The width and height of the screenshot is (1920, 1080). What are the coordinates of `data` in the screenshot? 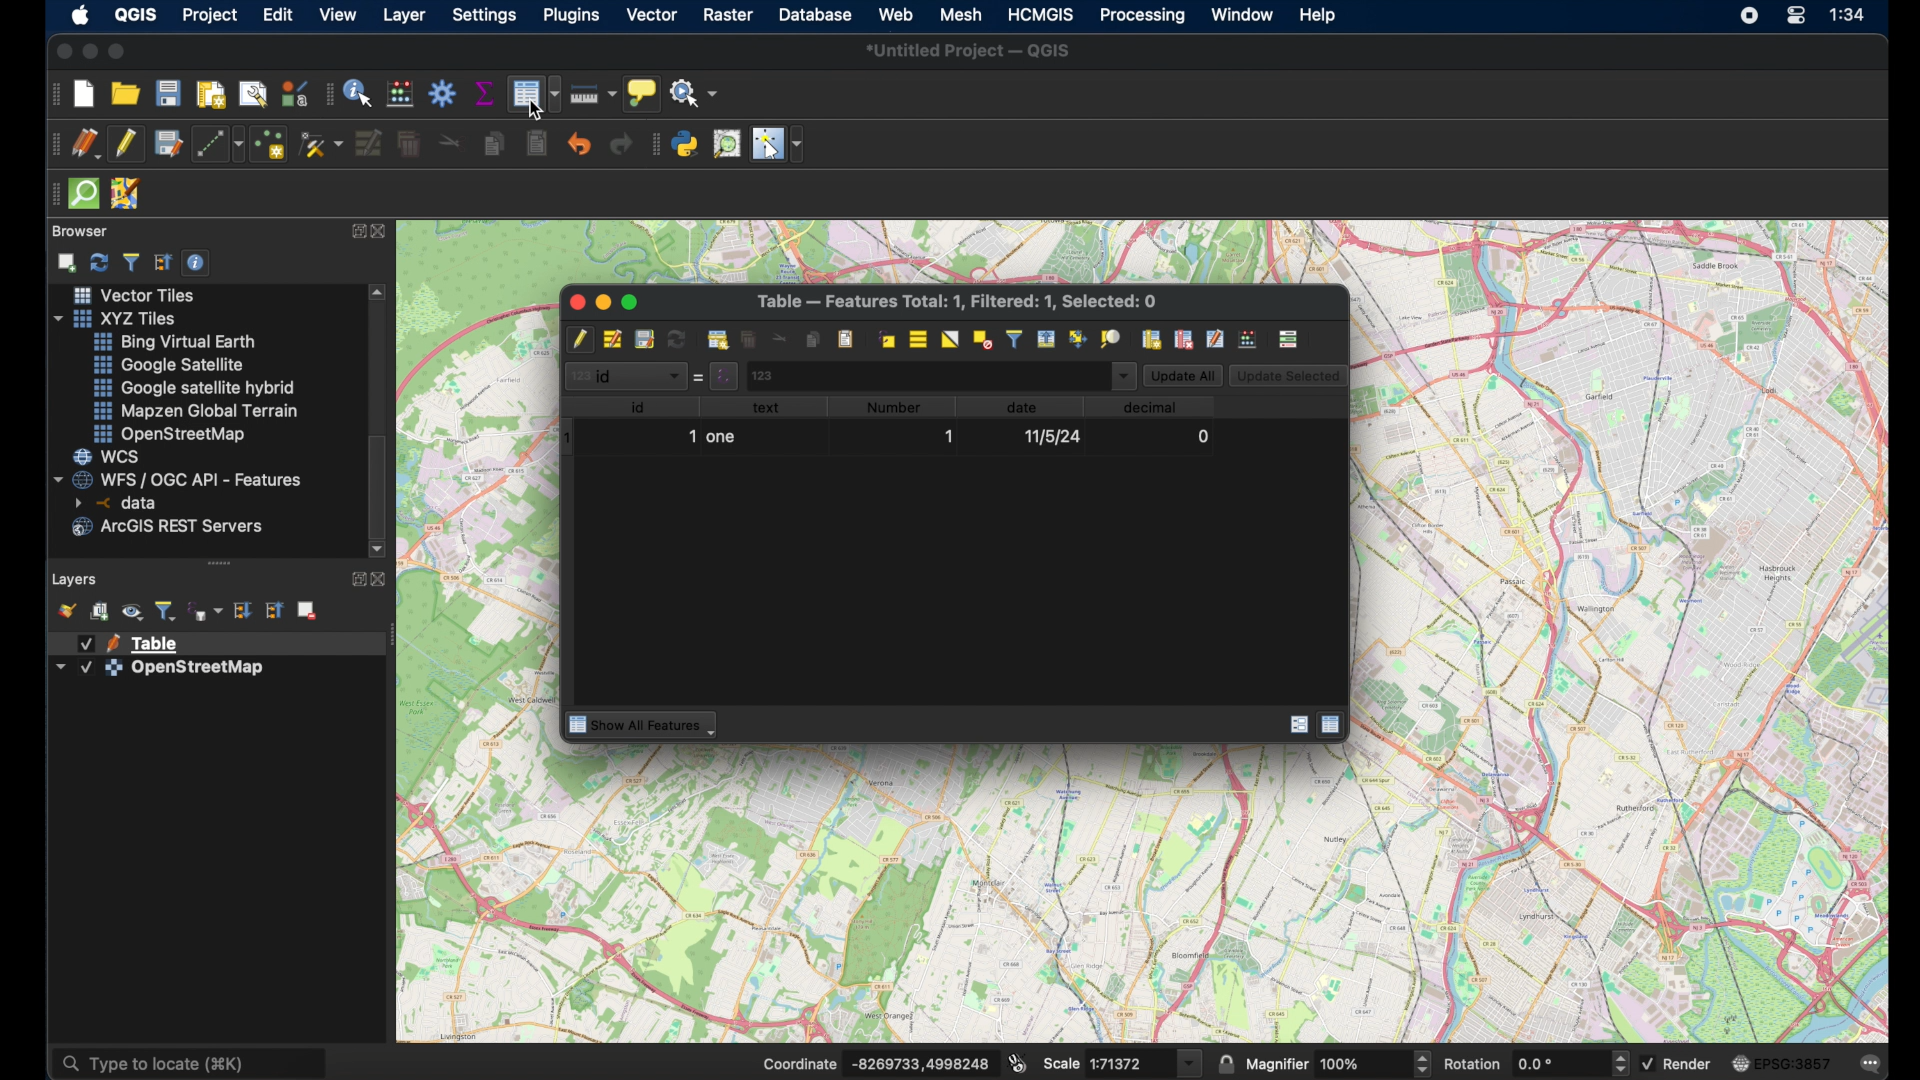 It's located at (1019, 407).